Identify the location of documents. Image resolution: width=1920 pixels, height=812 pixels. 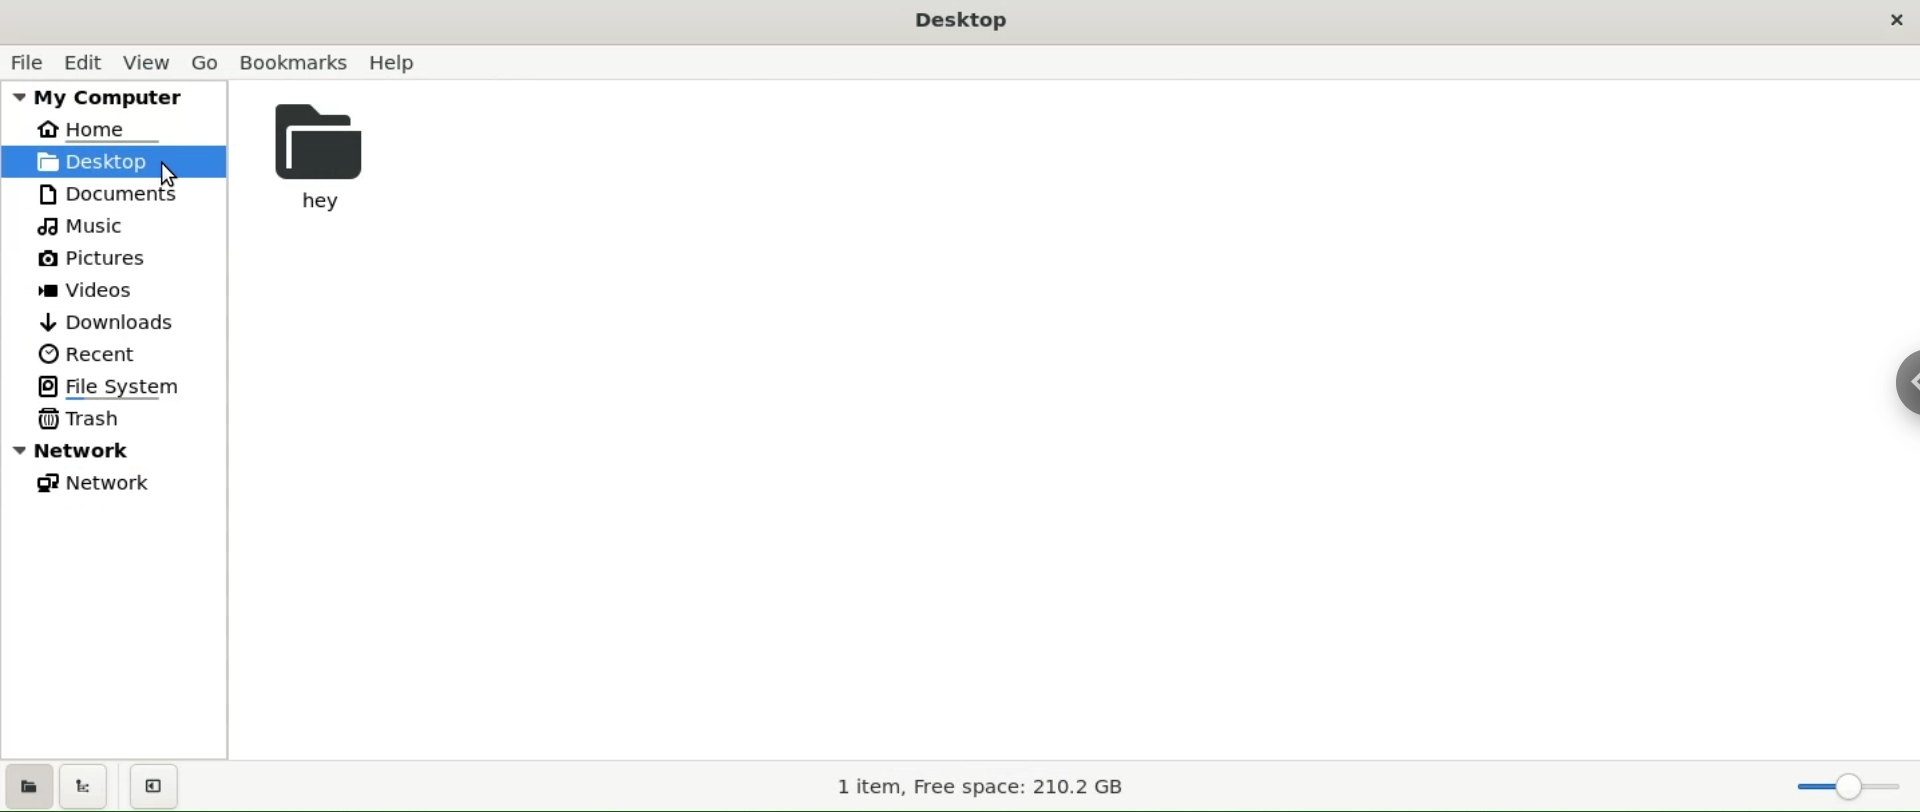
(112, 191).